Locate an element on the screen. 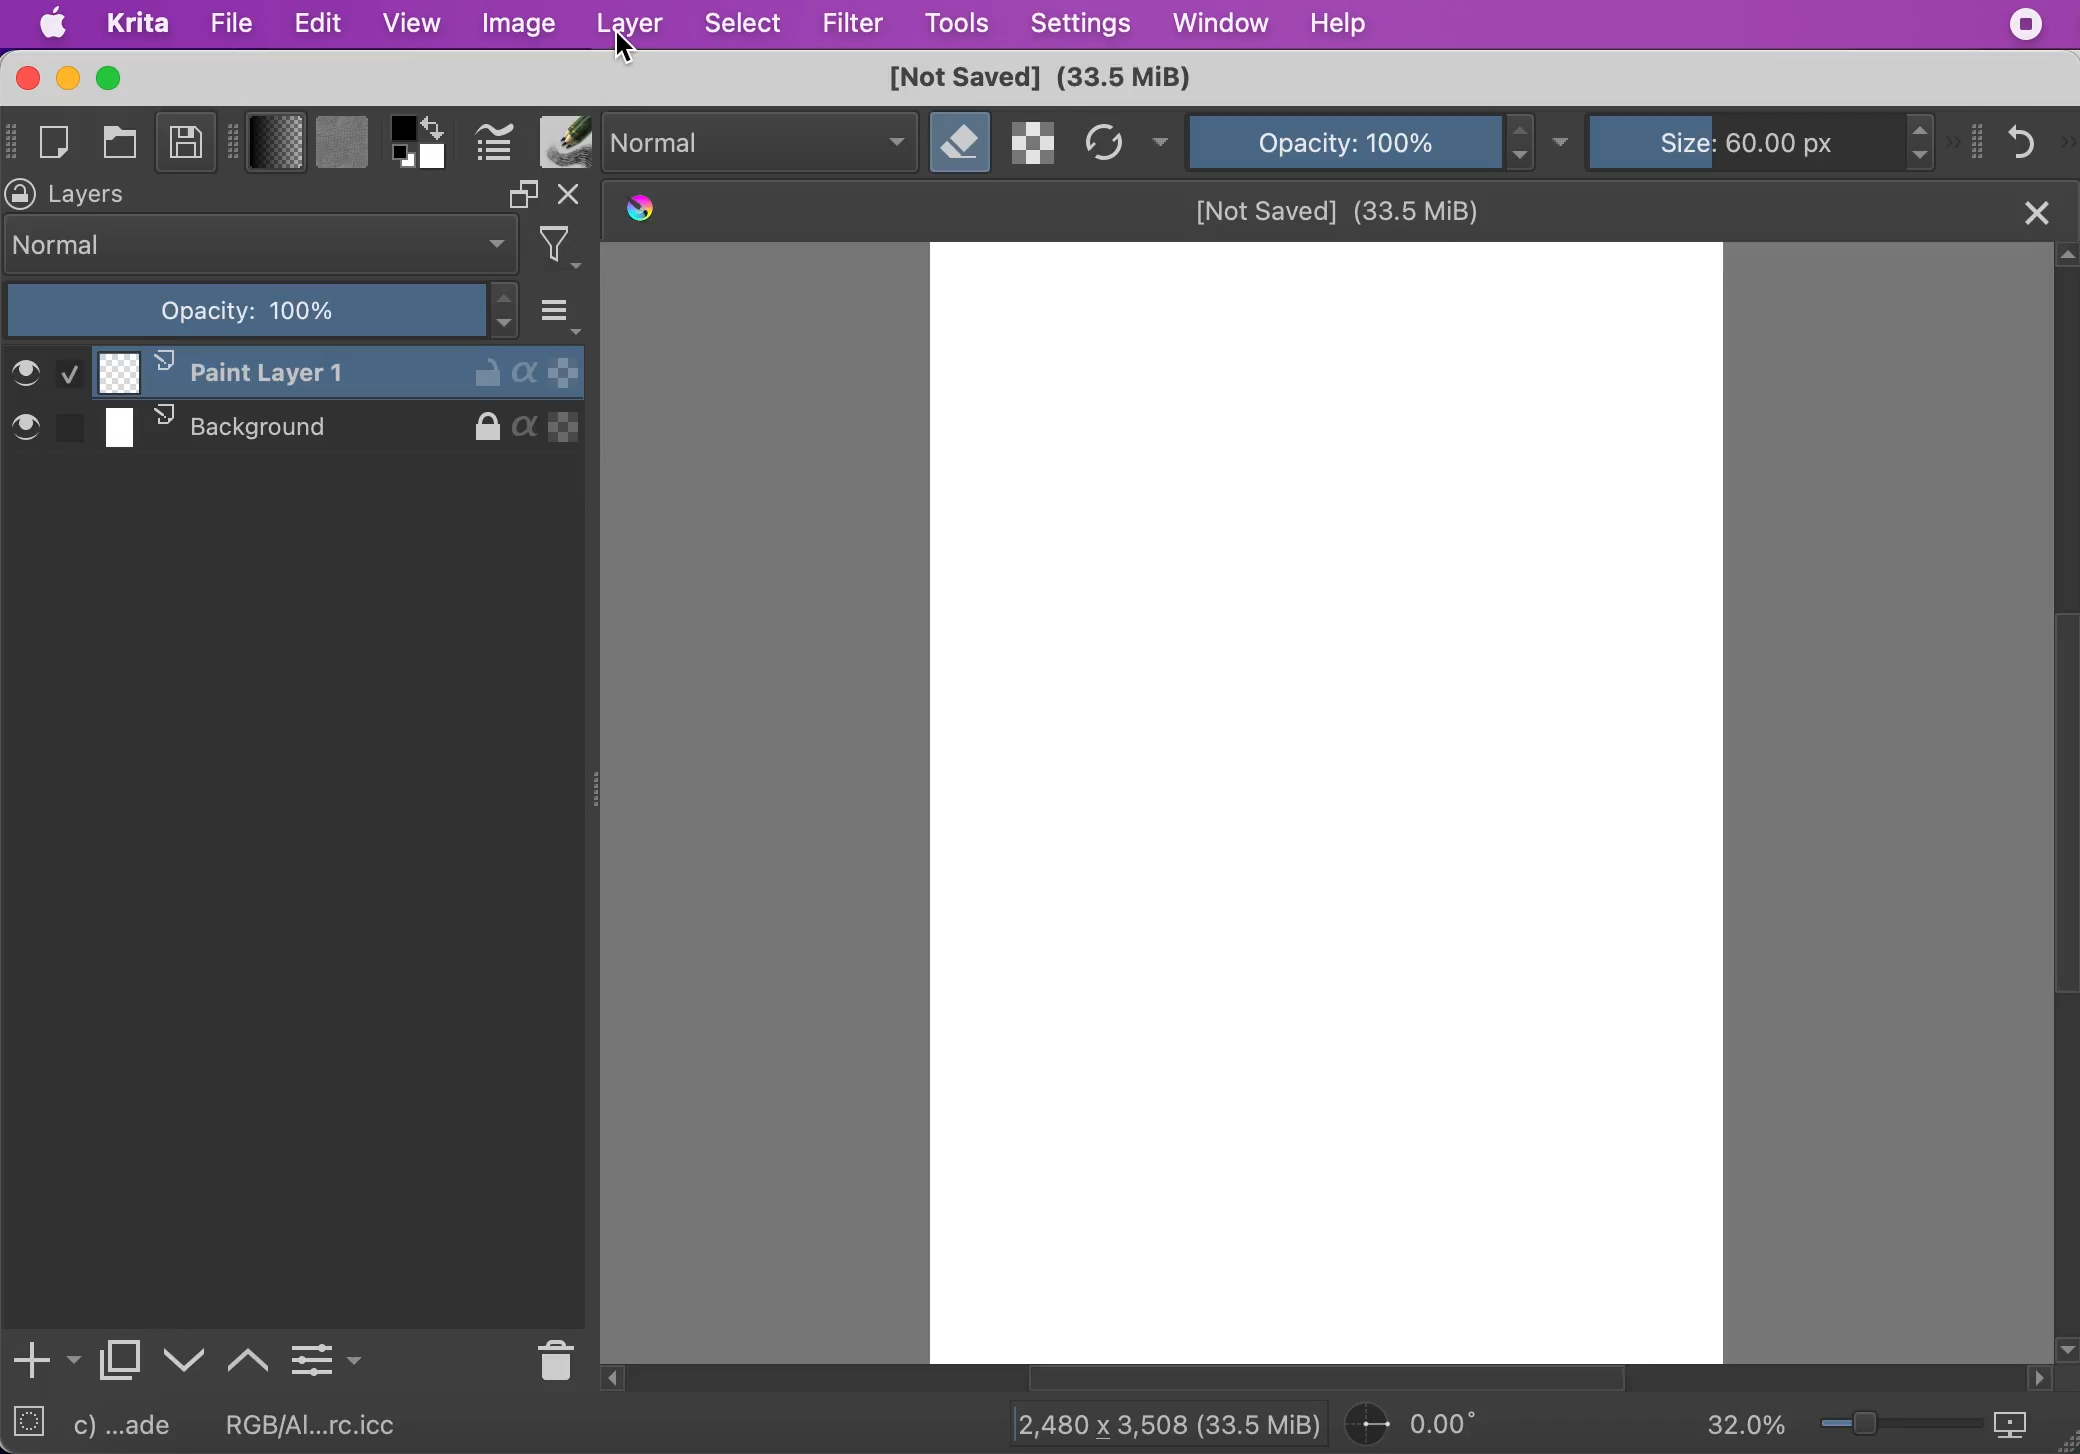  edit brush settings is located at coordinates (494, 144).